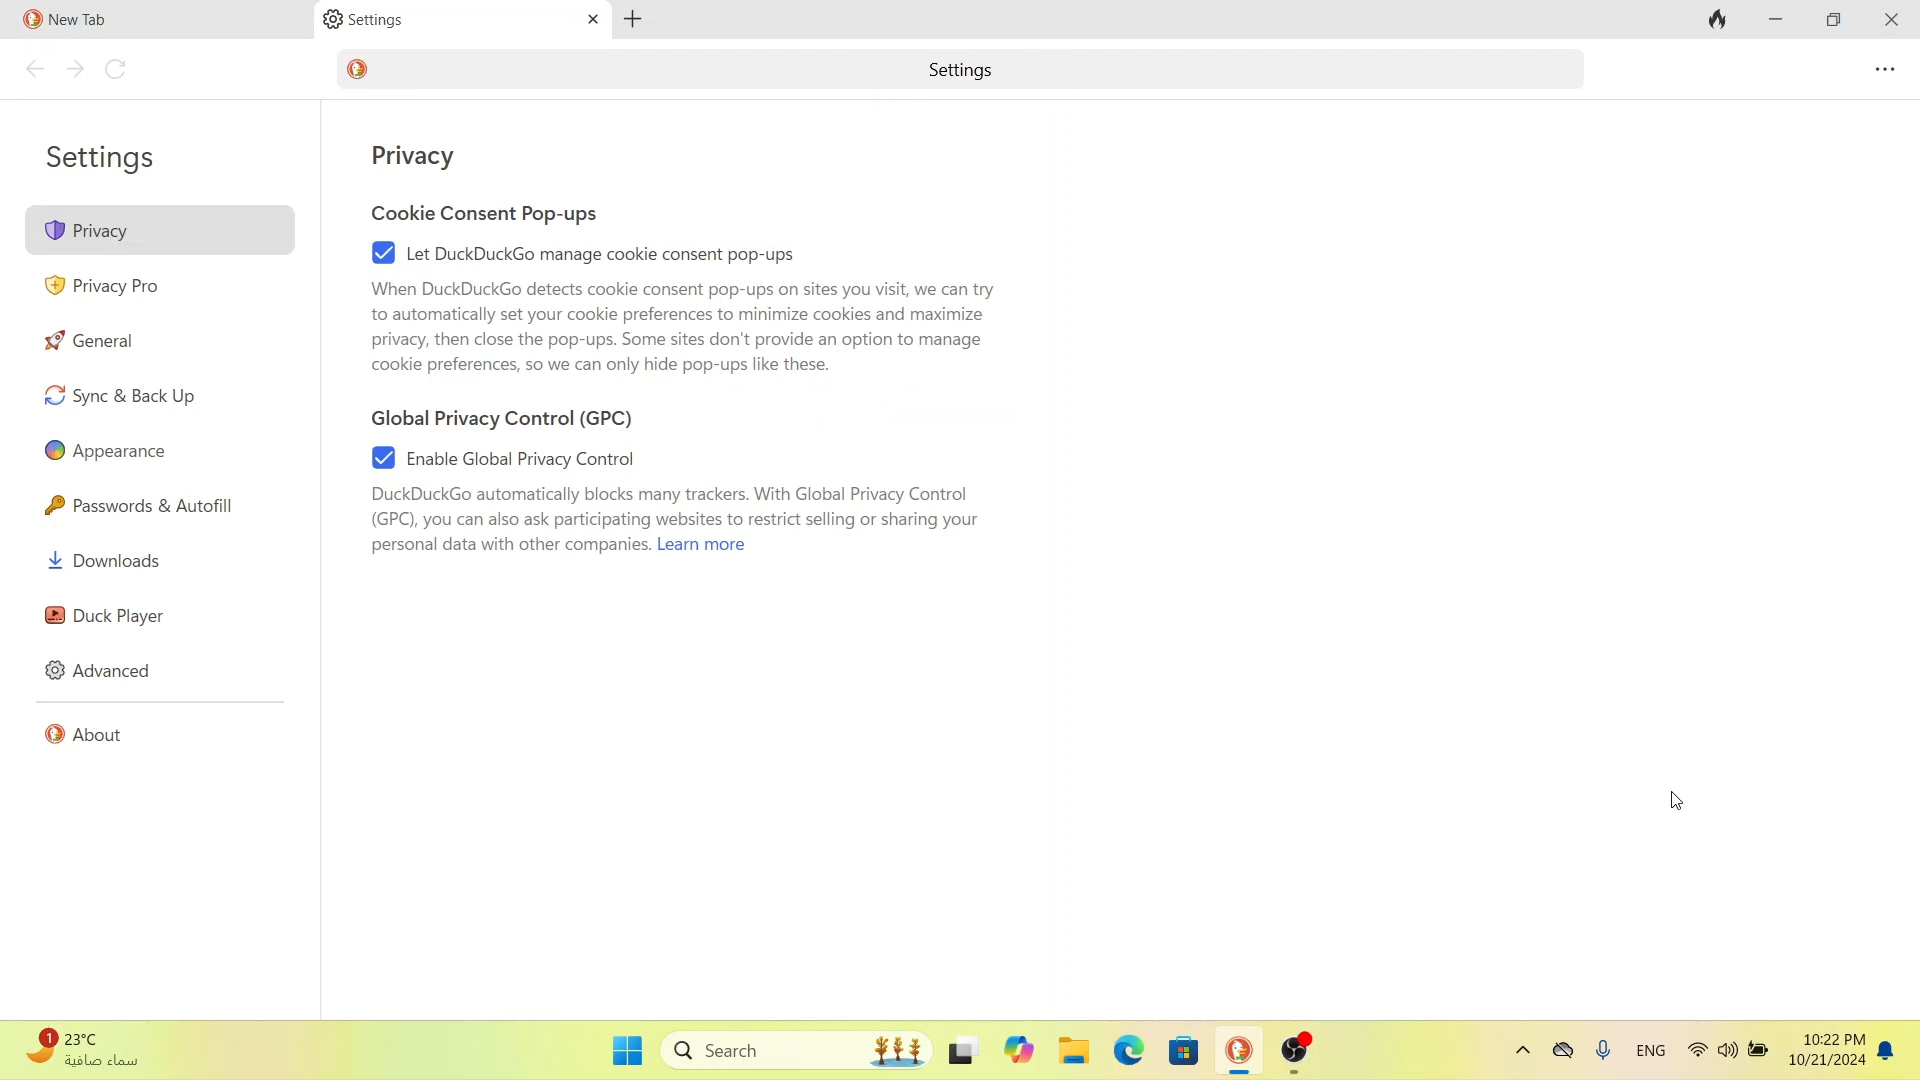 This screenshot has height=1080, width=1920. I want to click on , so click(962, 1047).